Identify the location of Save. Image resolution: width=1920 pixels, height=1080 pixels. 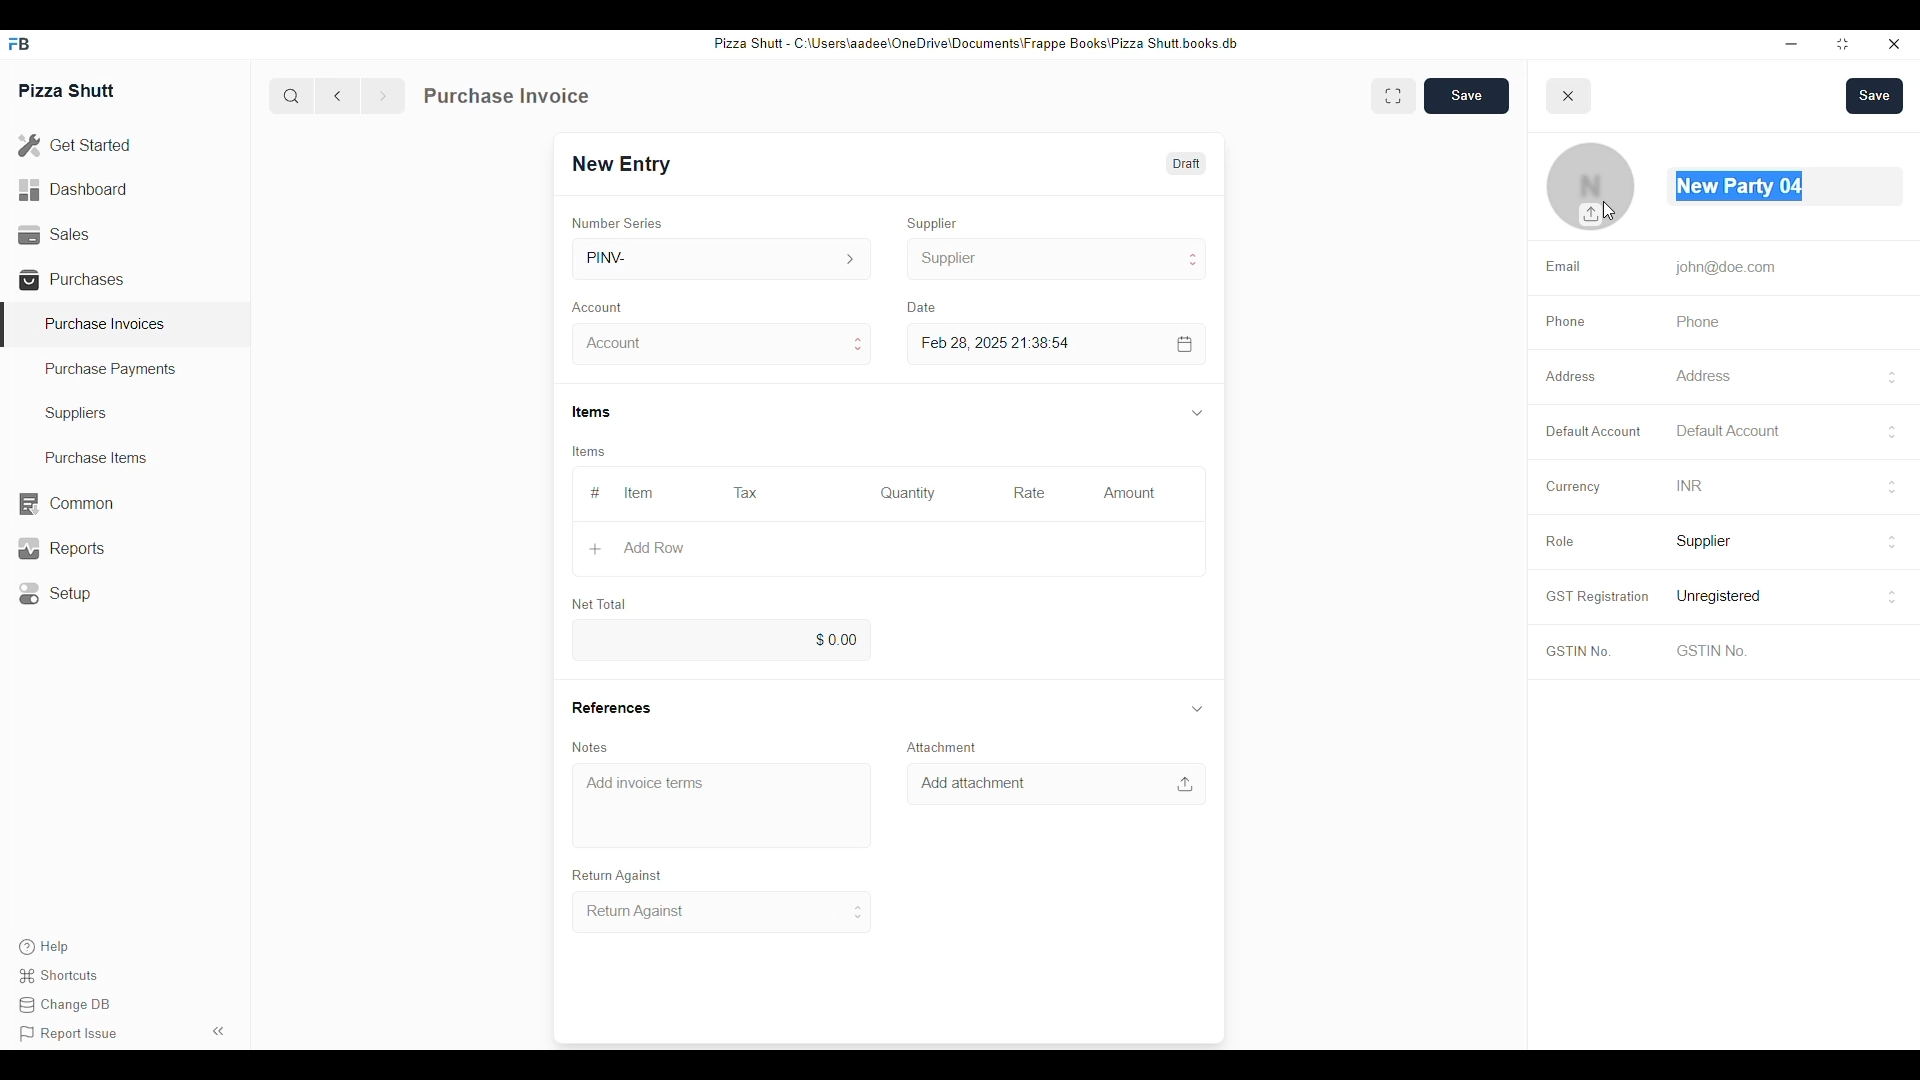
(1467, 95).